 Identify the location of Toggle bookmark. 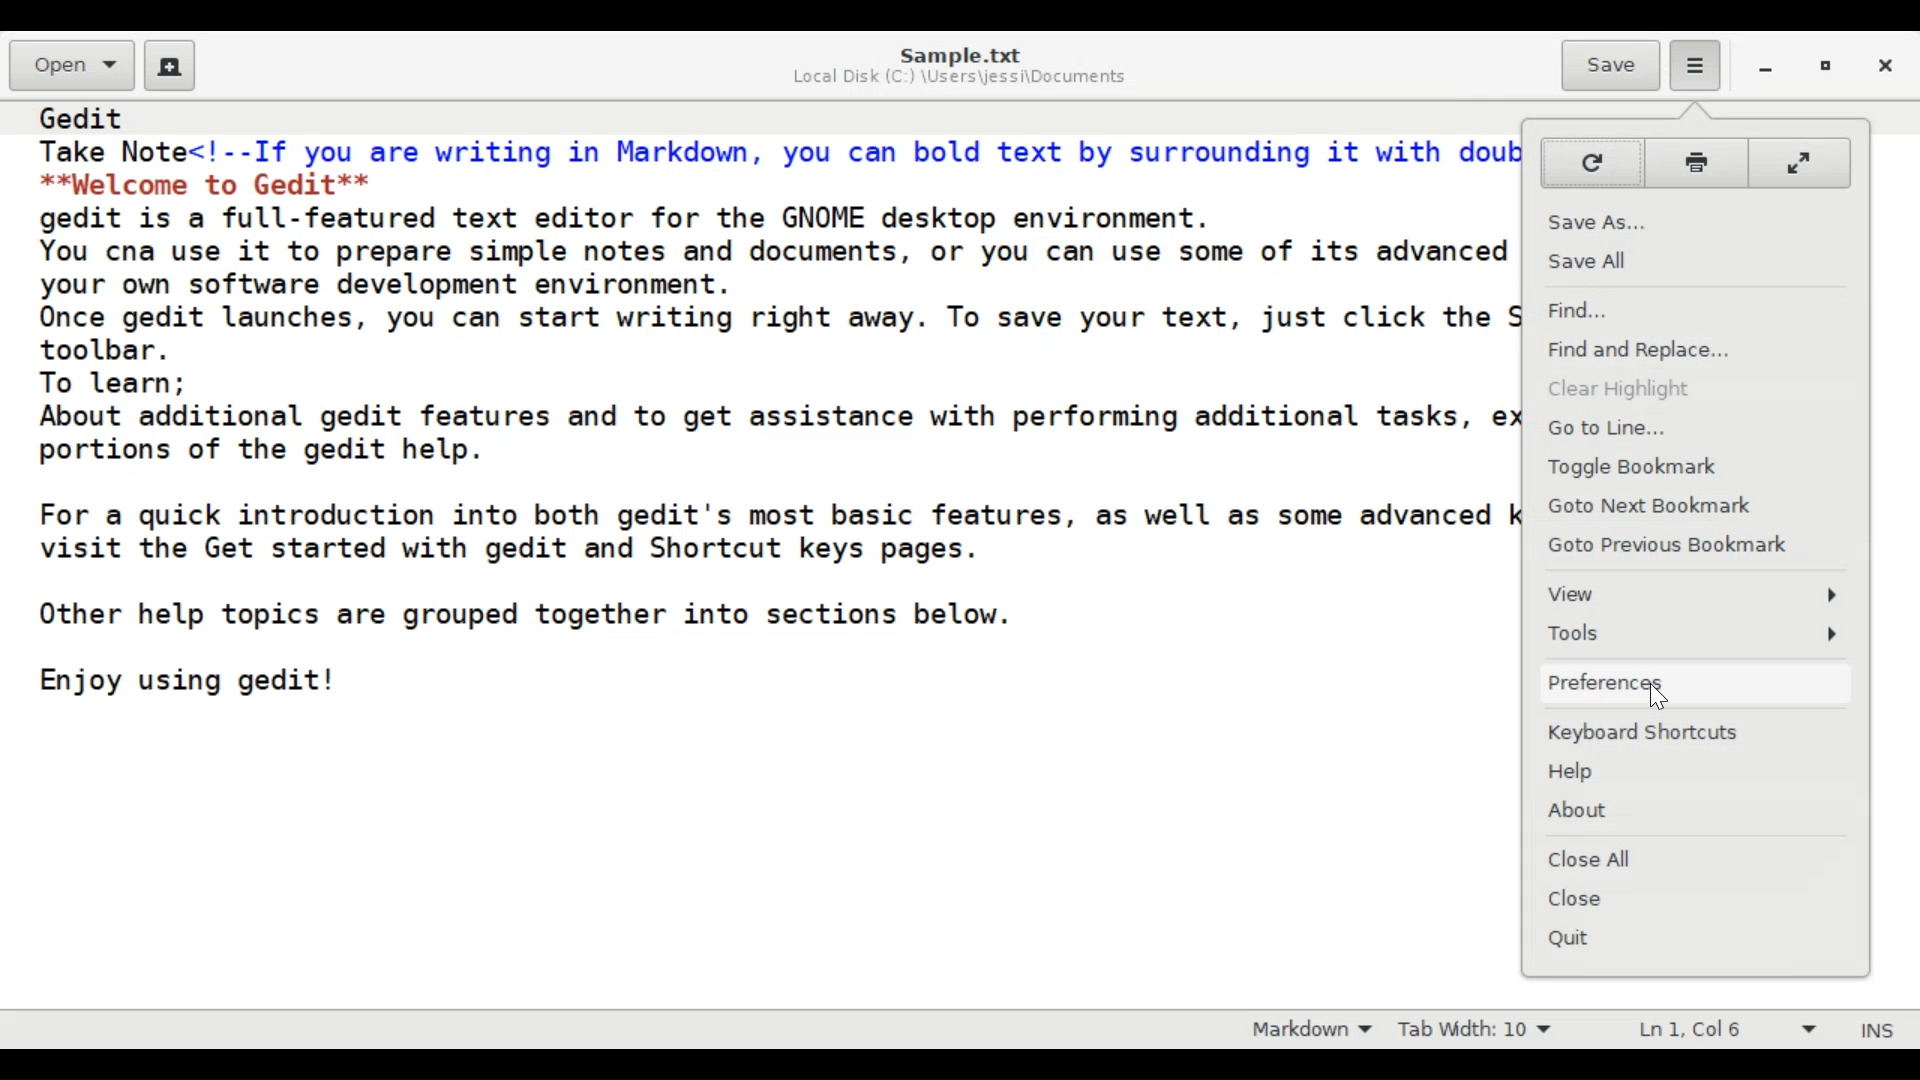
(1640, 467).